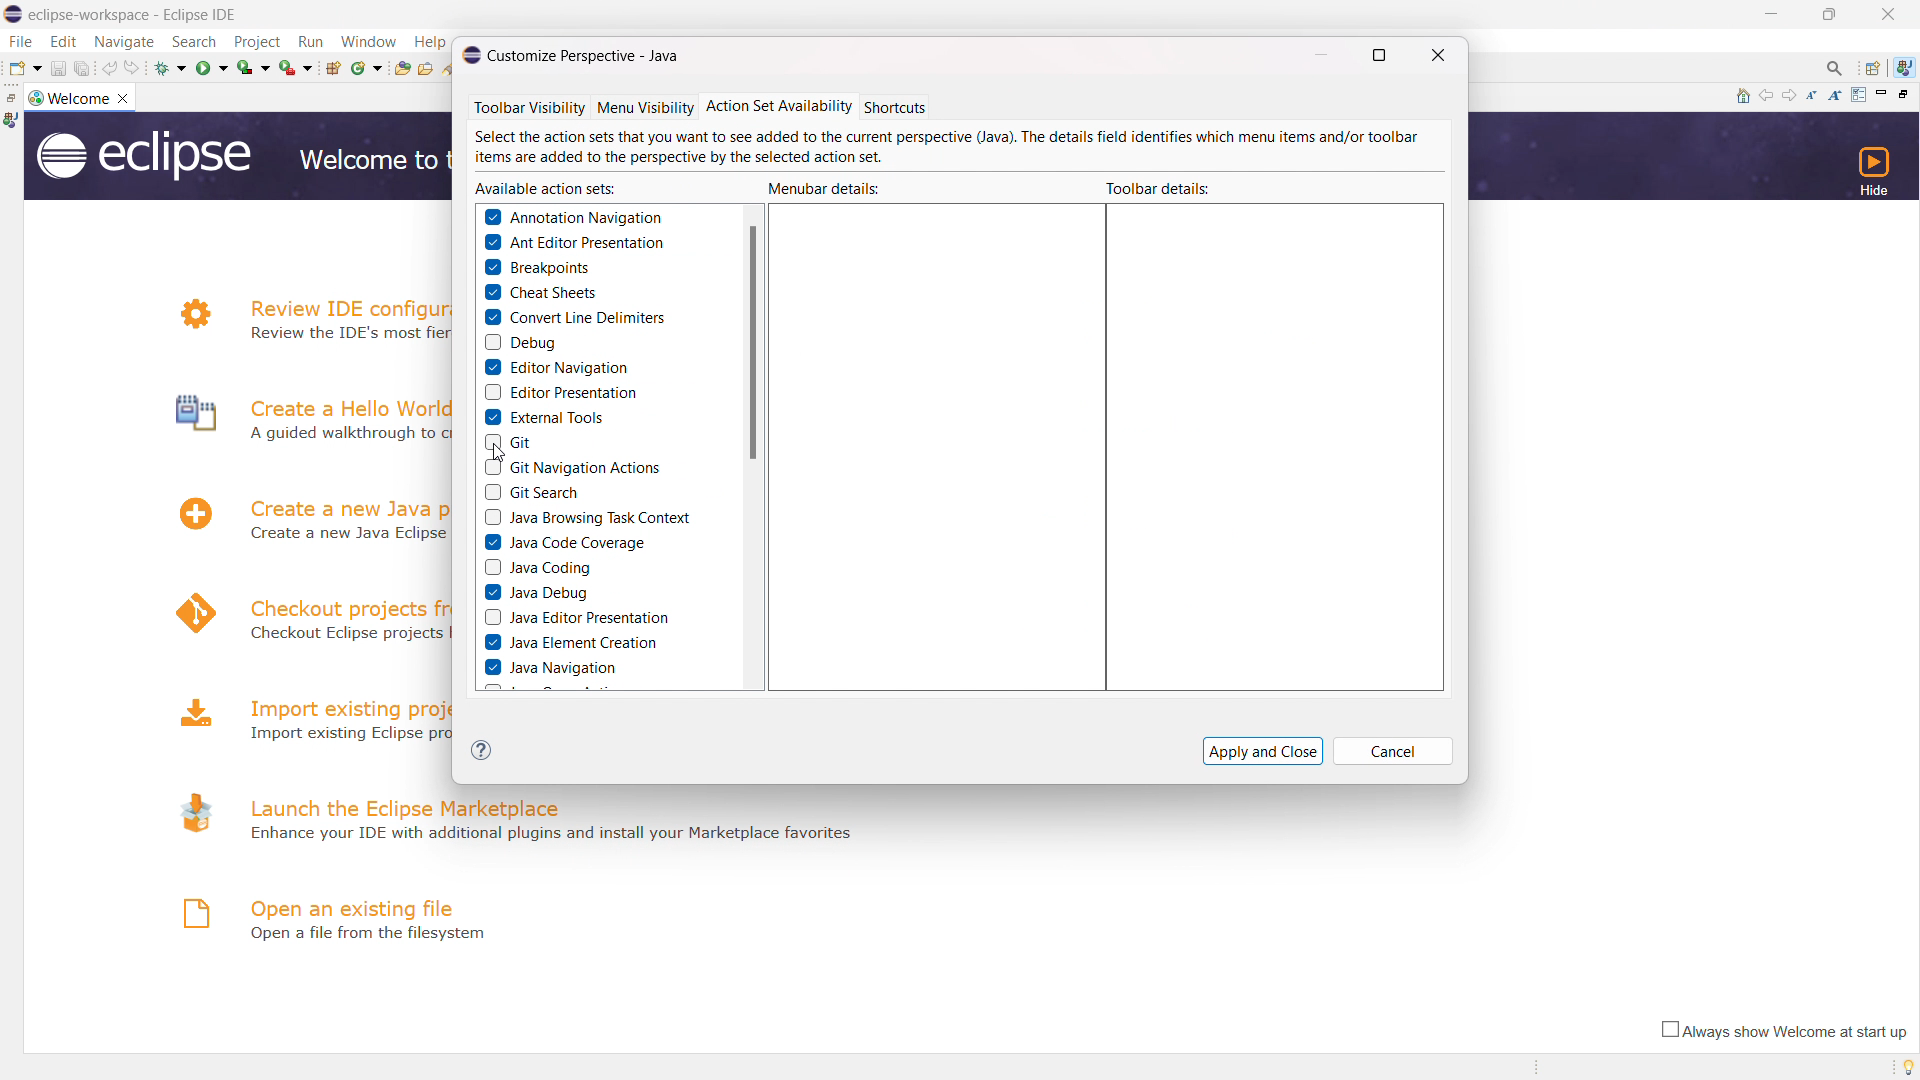 The width and height of the screenshot is (1920, 1080). Describe the element at coordinates (496, 451) in the screenshot. I see `cursor` at that location.